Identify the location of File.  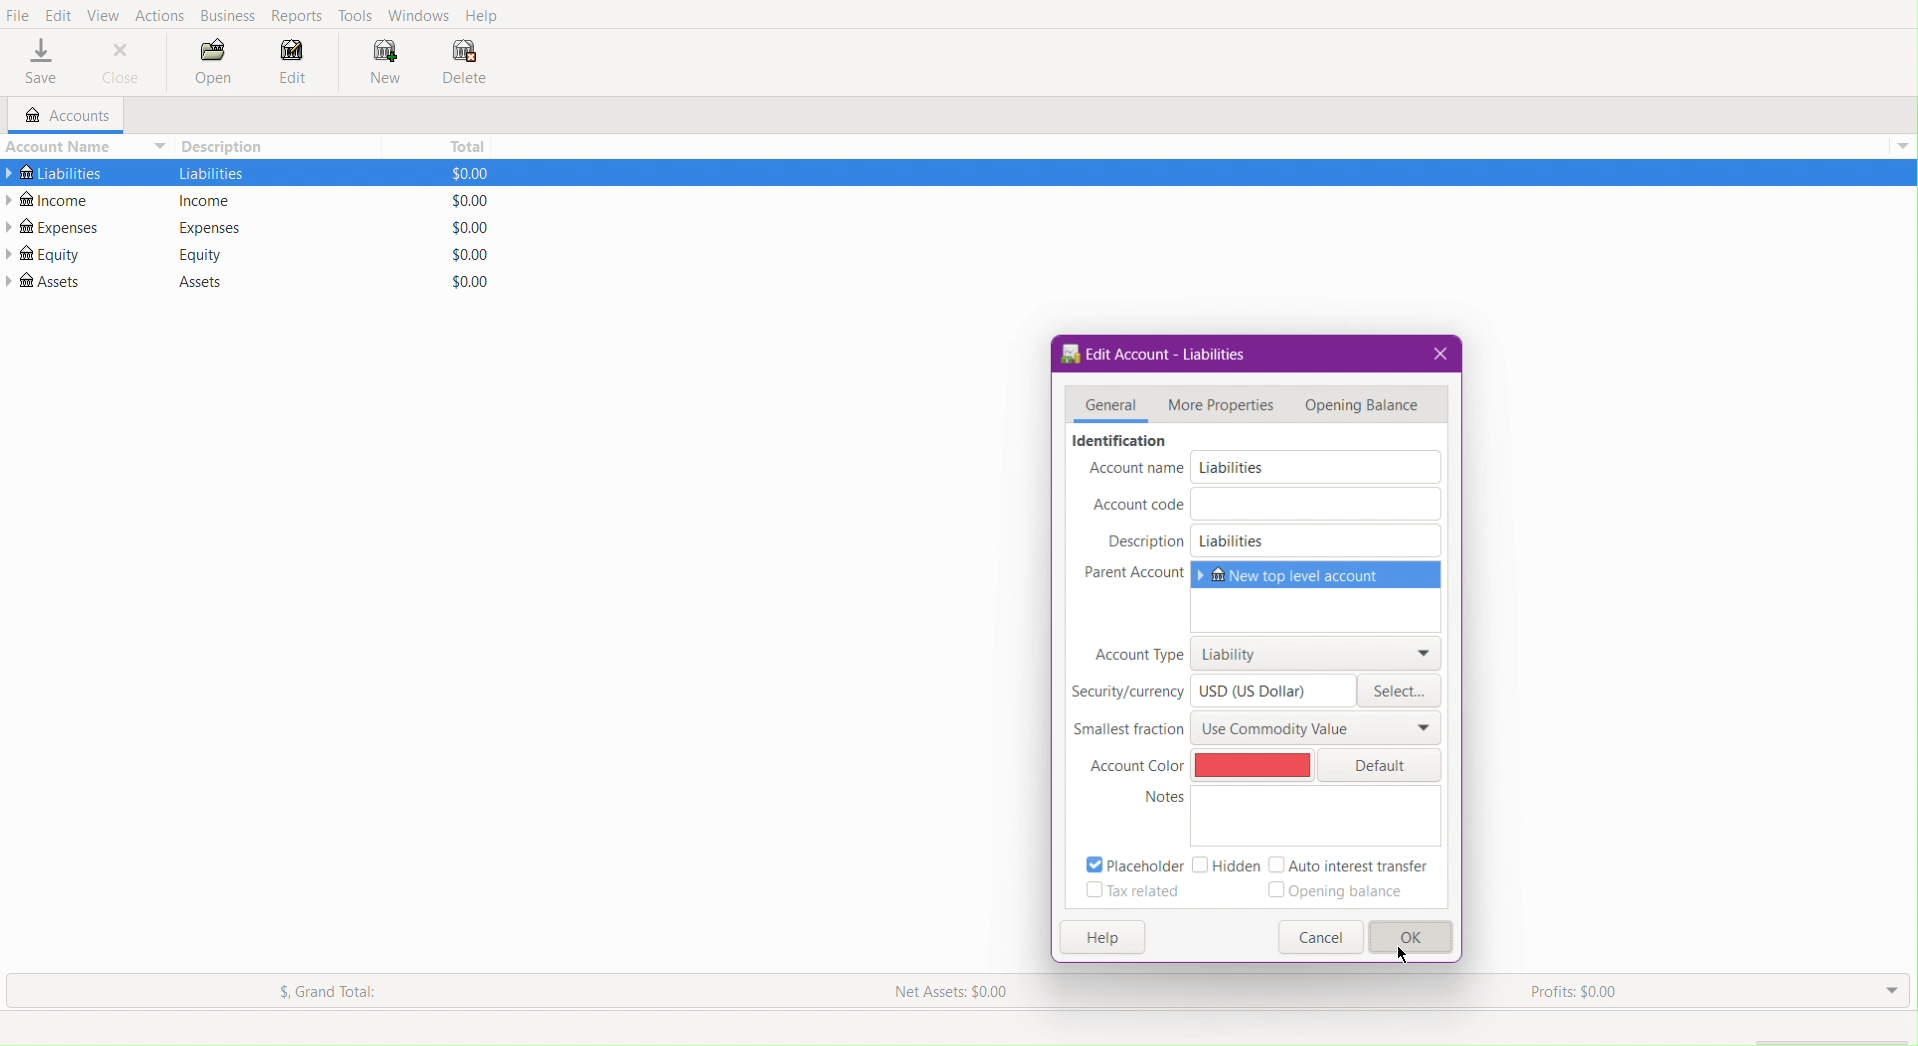
(18, 16).